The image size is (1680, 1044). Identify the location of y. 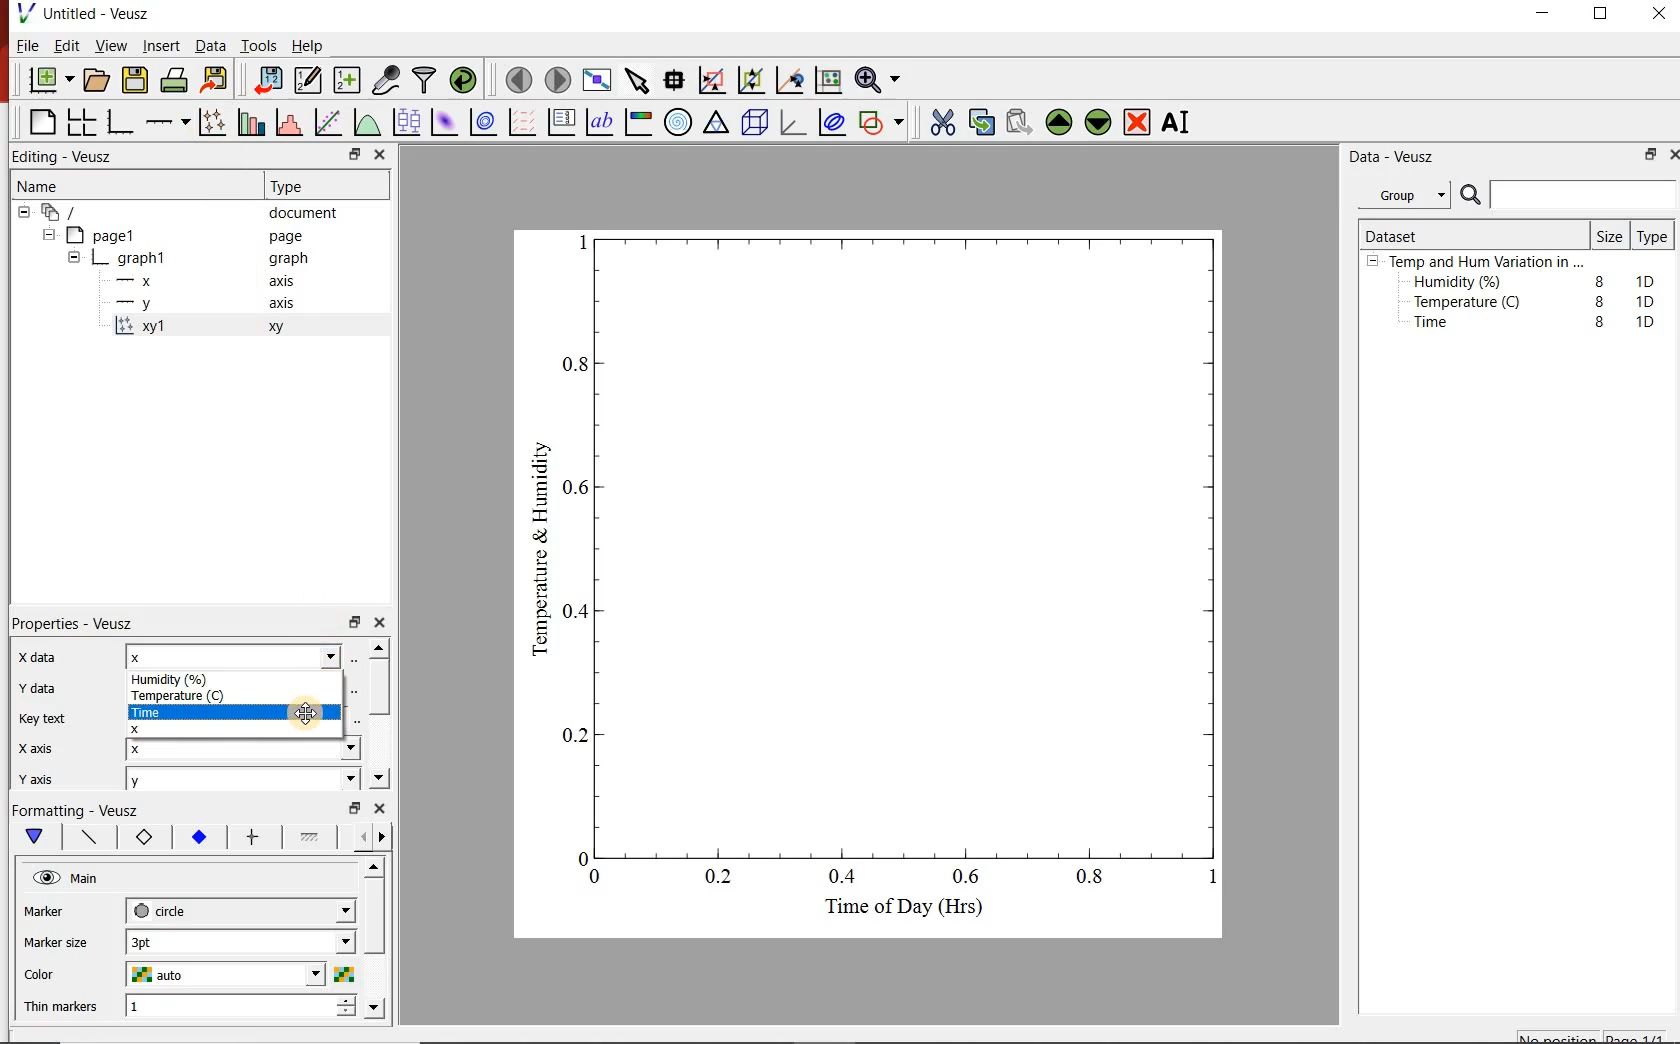
(152, 303).